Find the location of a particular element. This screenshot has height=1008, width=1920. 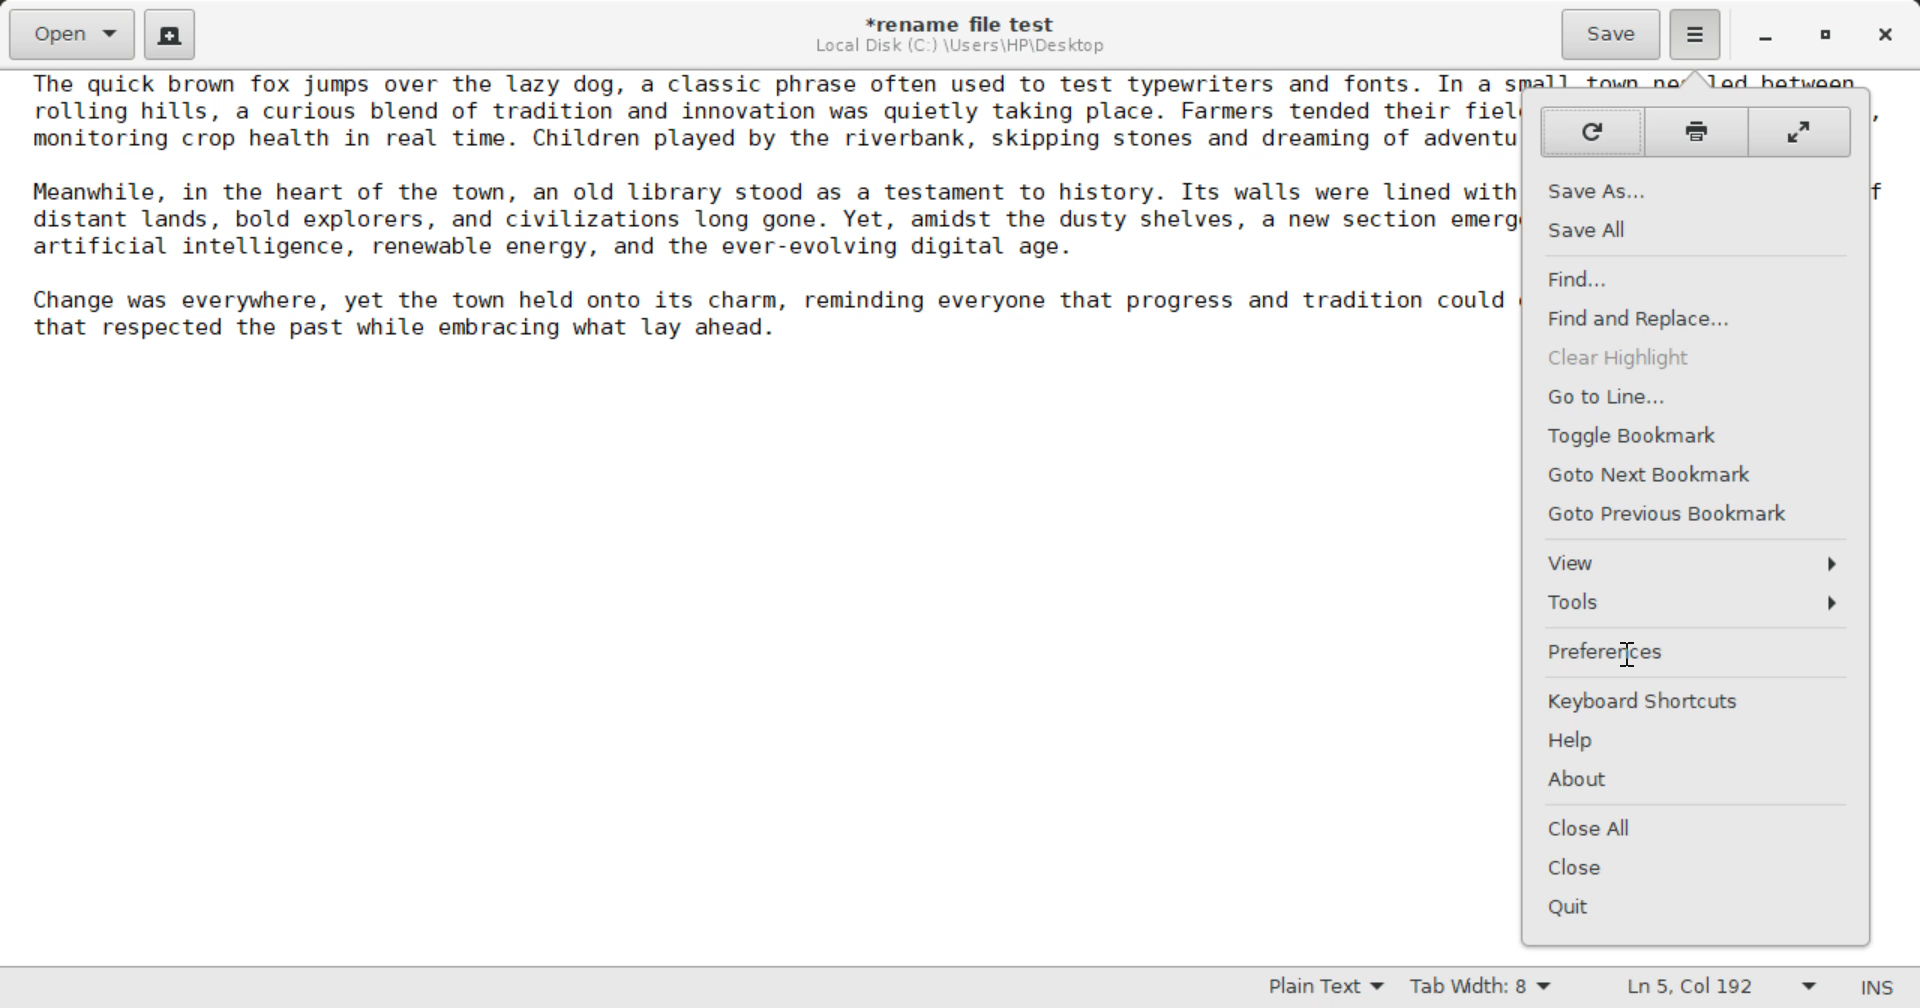

Cursor on Preferences Button is located at coordinates (1688, 653).